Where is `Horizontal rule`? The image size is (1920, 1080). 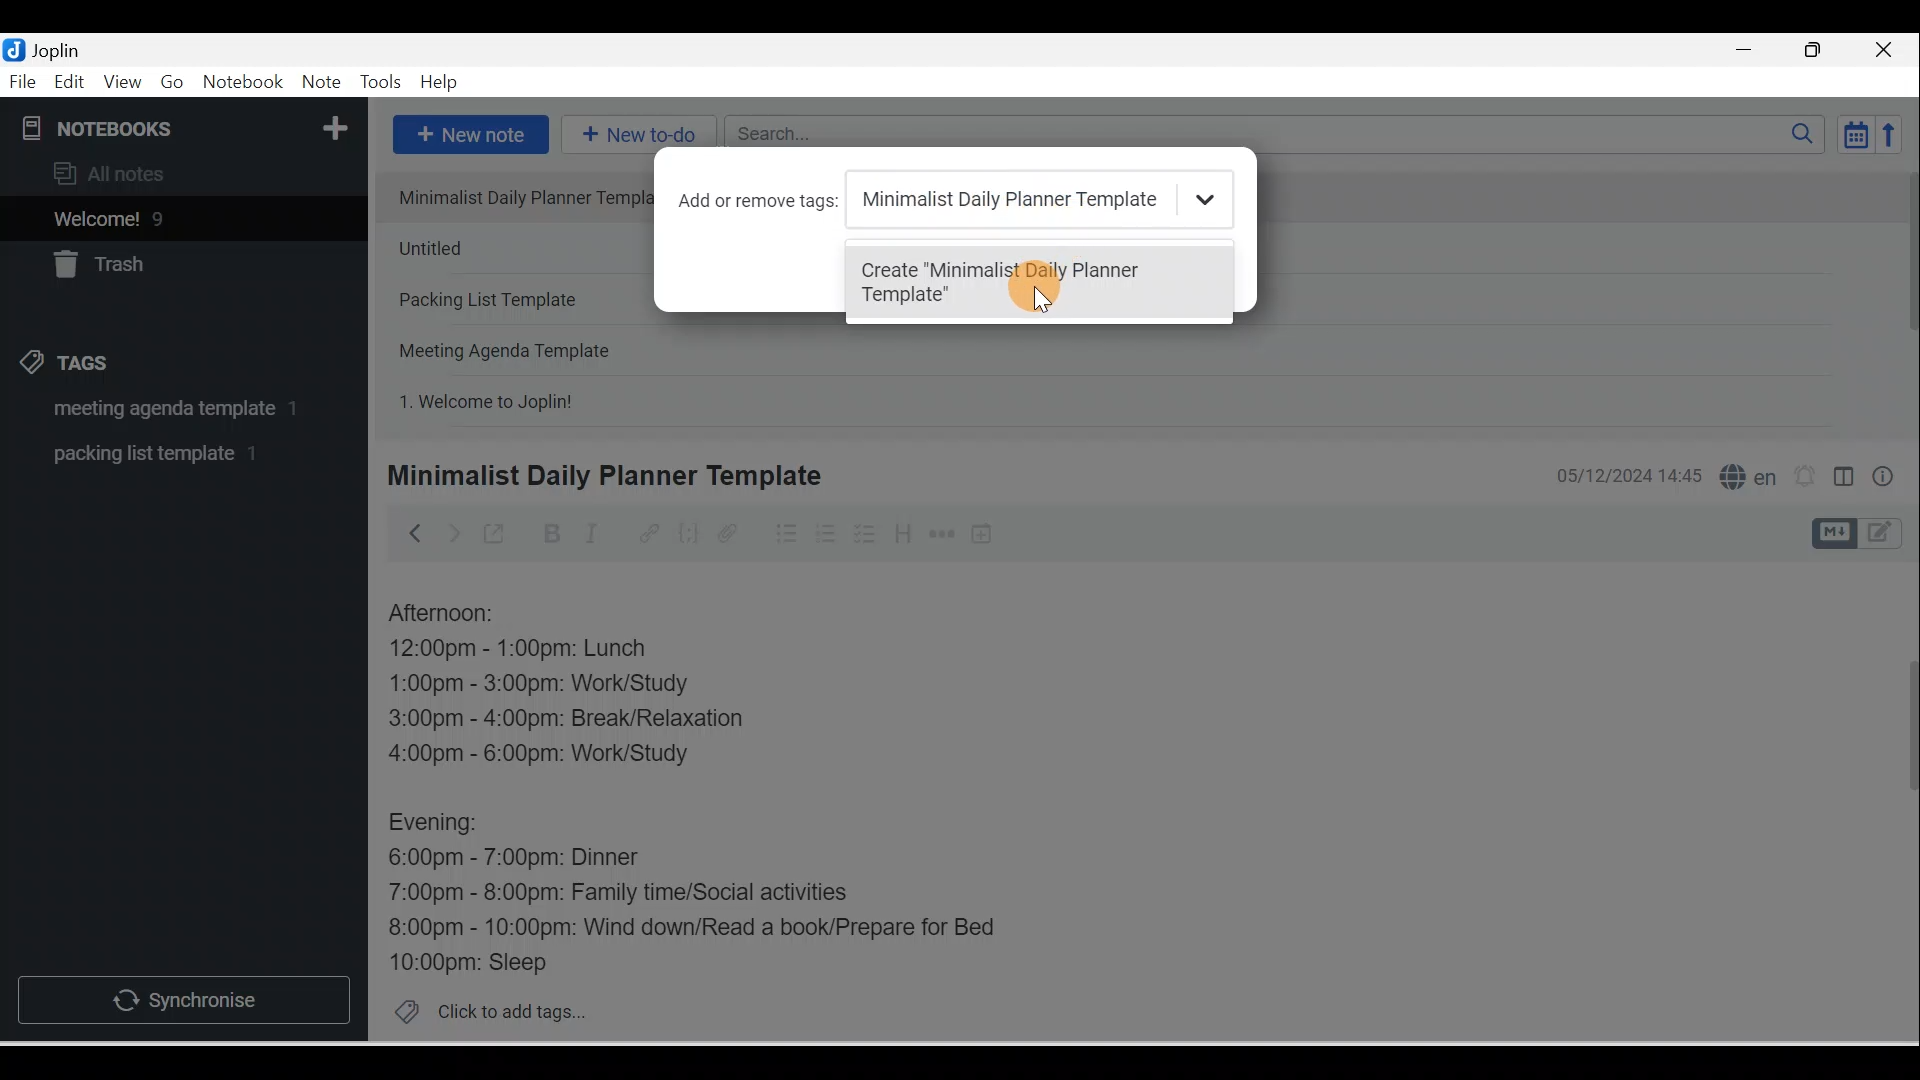 Horizontal rule is located at coordinates (944, 534).